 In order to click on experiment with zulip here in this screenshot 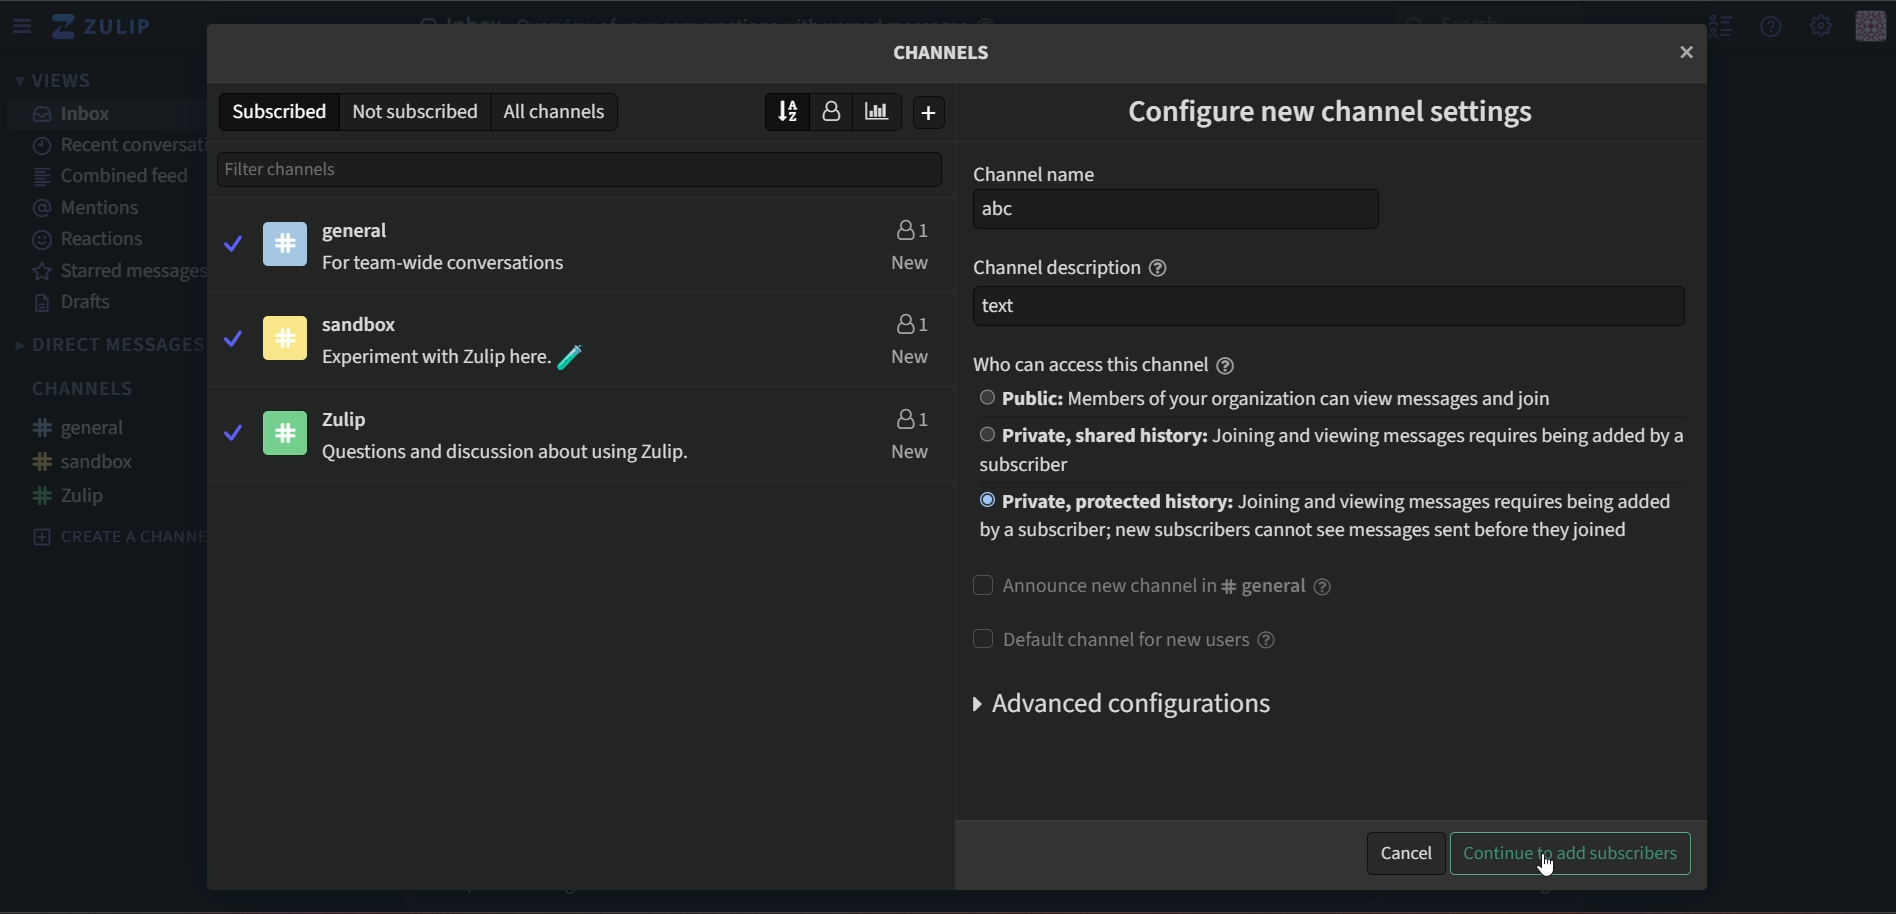, I will do `click(456, 358)`.